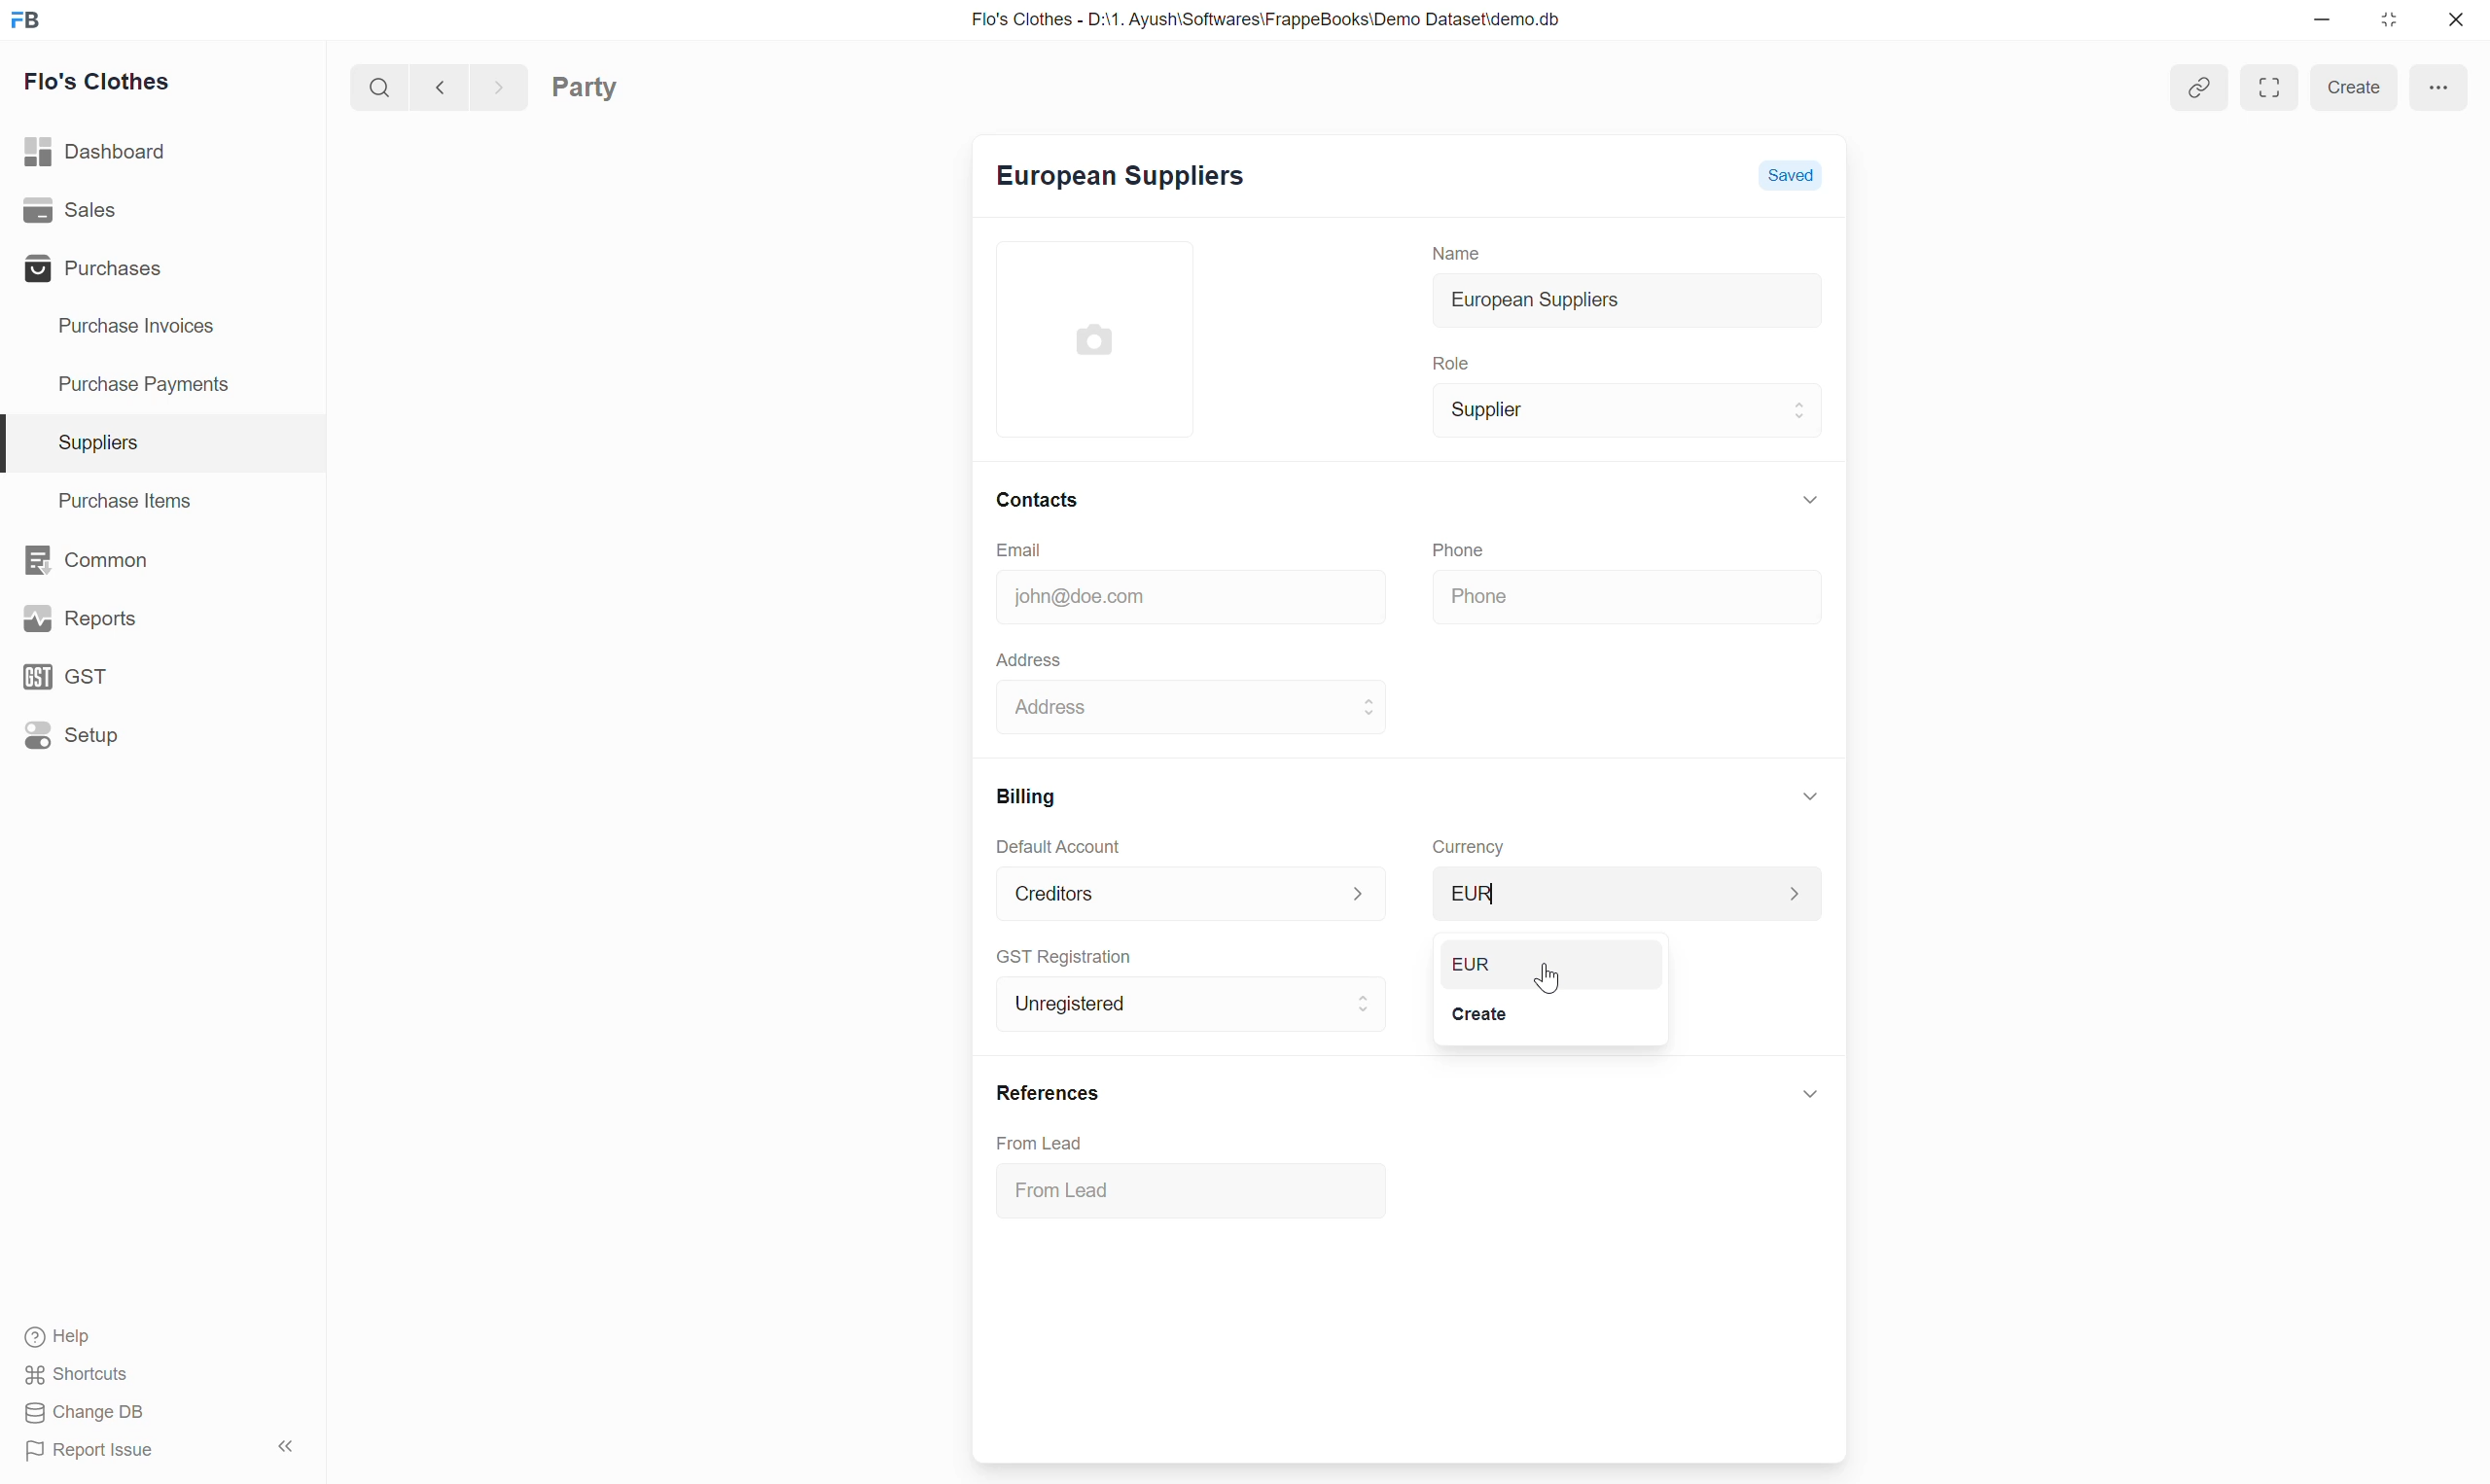 The width and height of the screenshot is (2490, 1484). I want to click on cursor, so click(1559, 976).